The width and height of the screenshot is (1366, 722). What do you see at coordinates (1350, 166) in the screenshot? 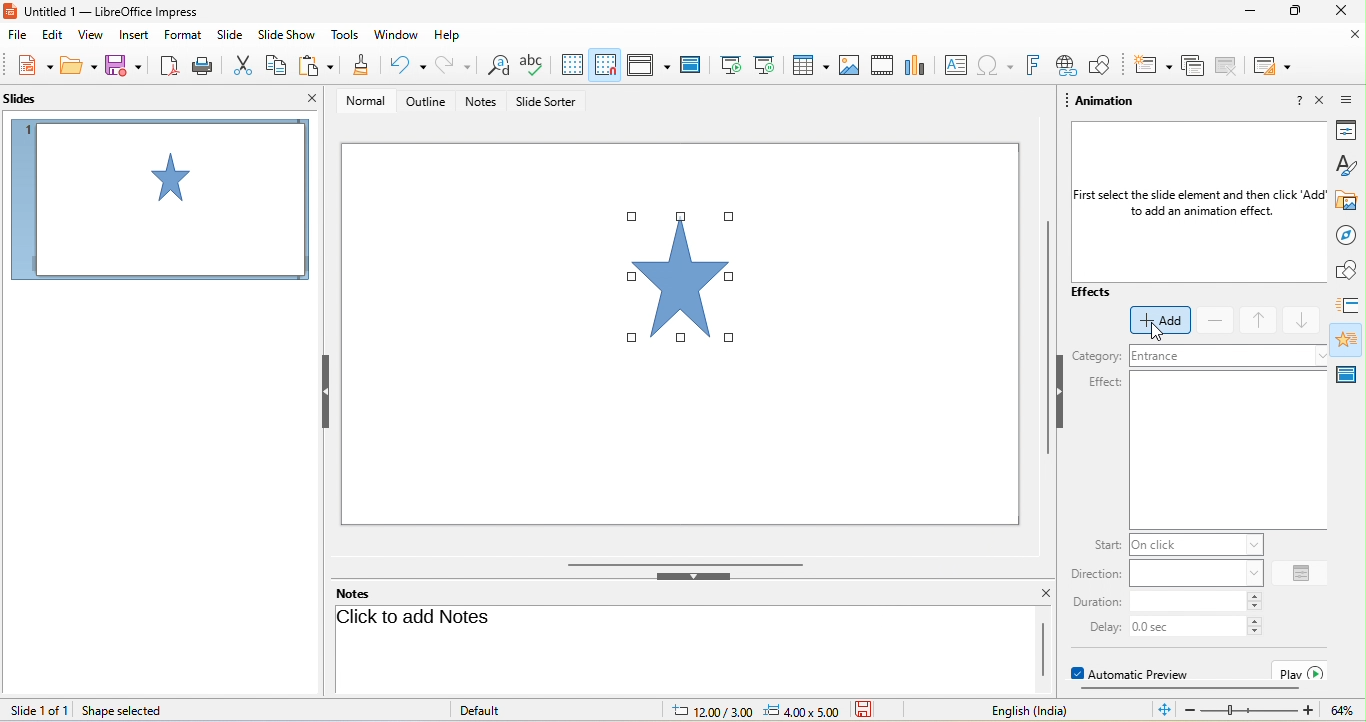
I see `styles` at bounding box center [1350, 166].